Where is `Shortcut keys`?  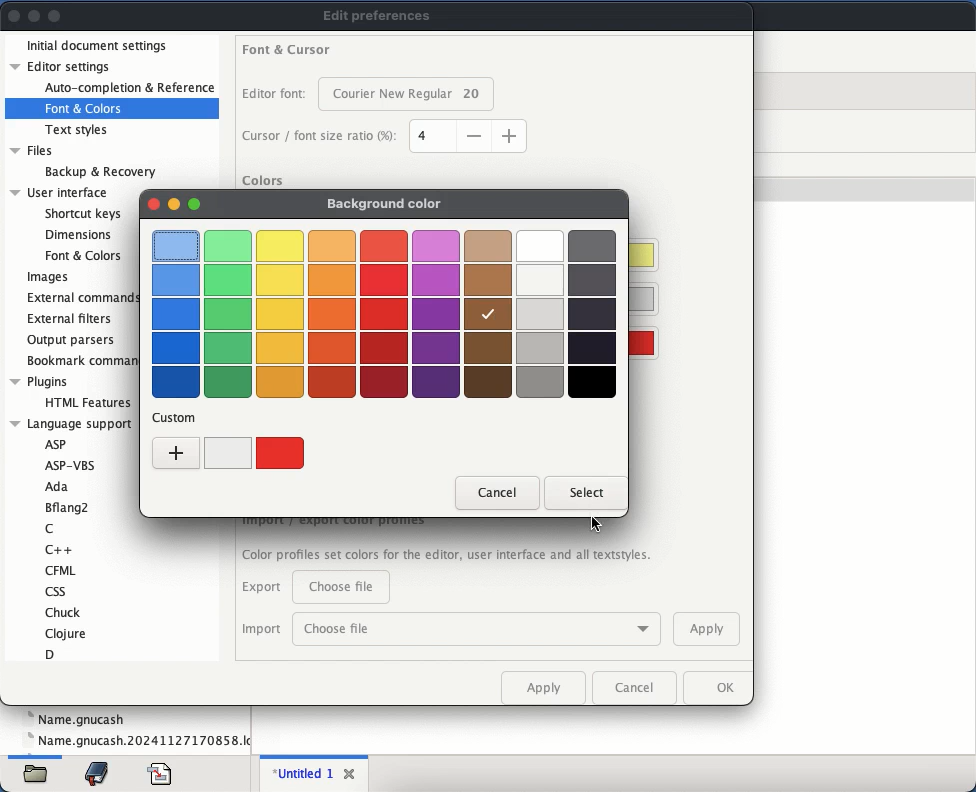
Shortcut keys is located at coordinates (84, 211).